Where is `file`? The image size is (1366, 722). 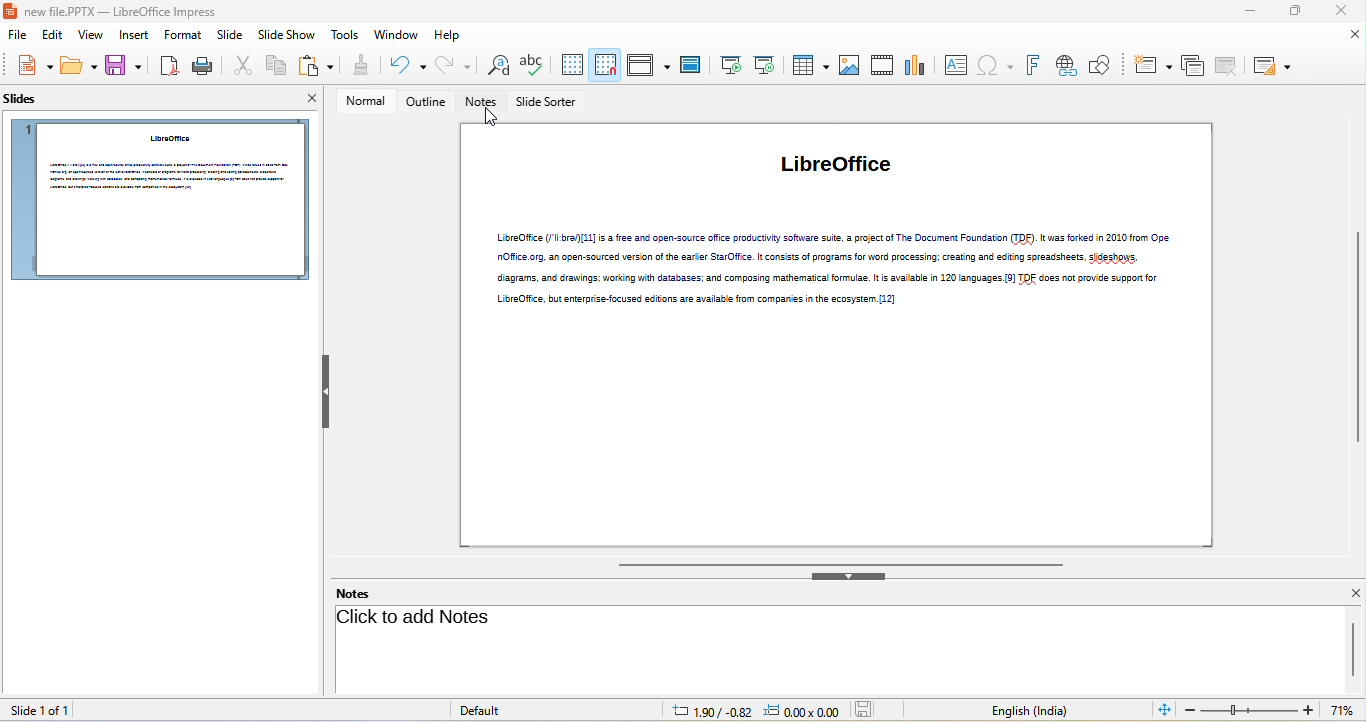
file is located at coordinates (14, 36).